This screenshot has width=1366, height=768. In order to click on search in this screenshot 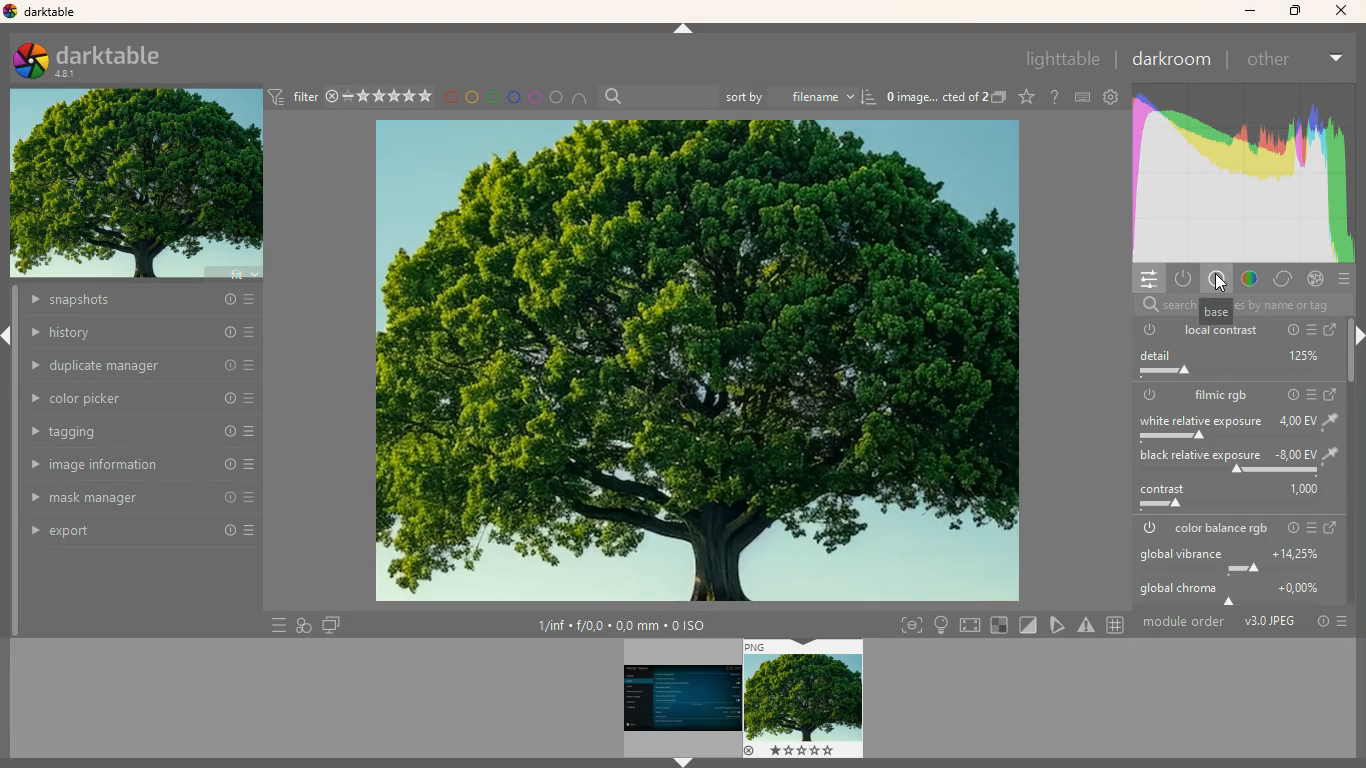, I will do `click(658, 94)`.